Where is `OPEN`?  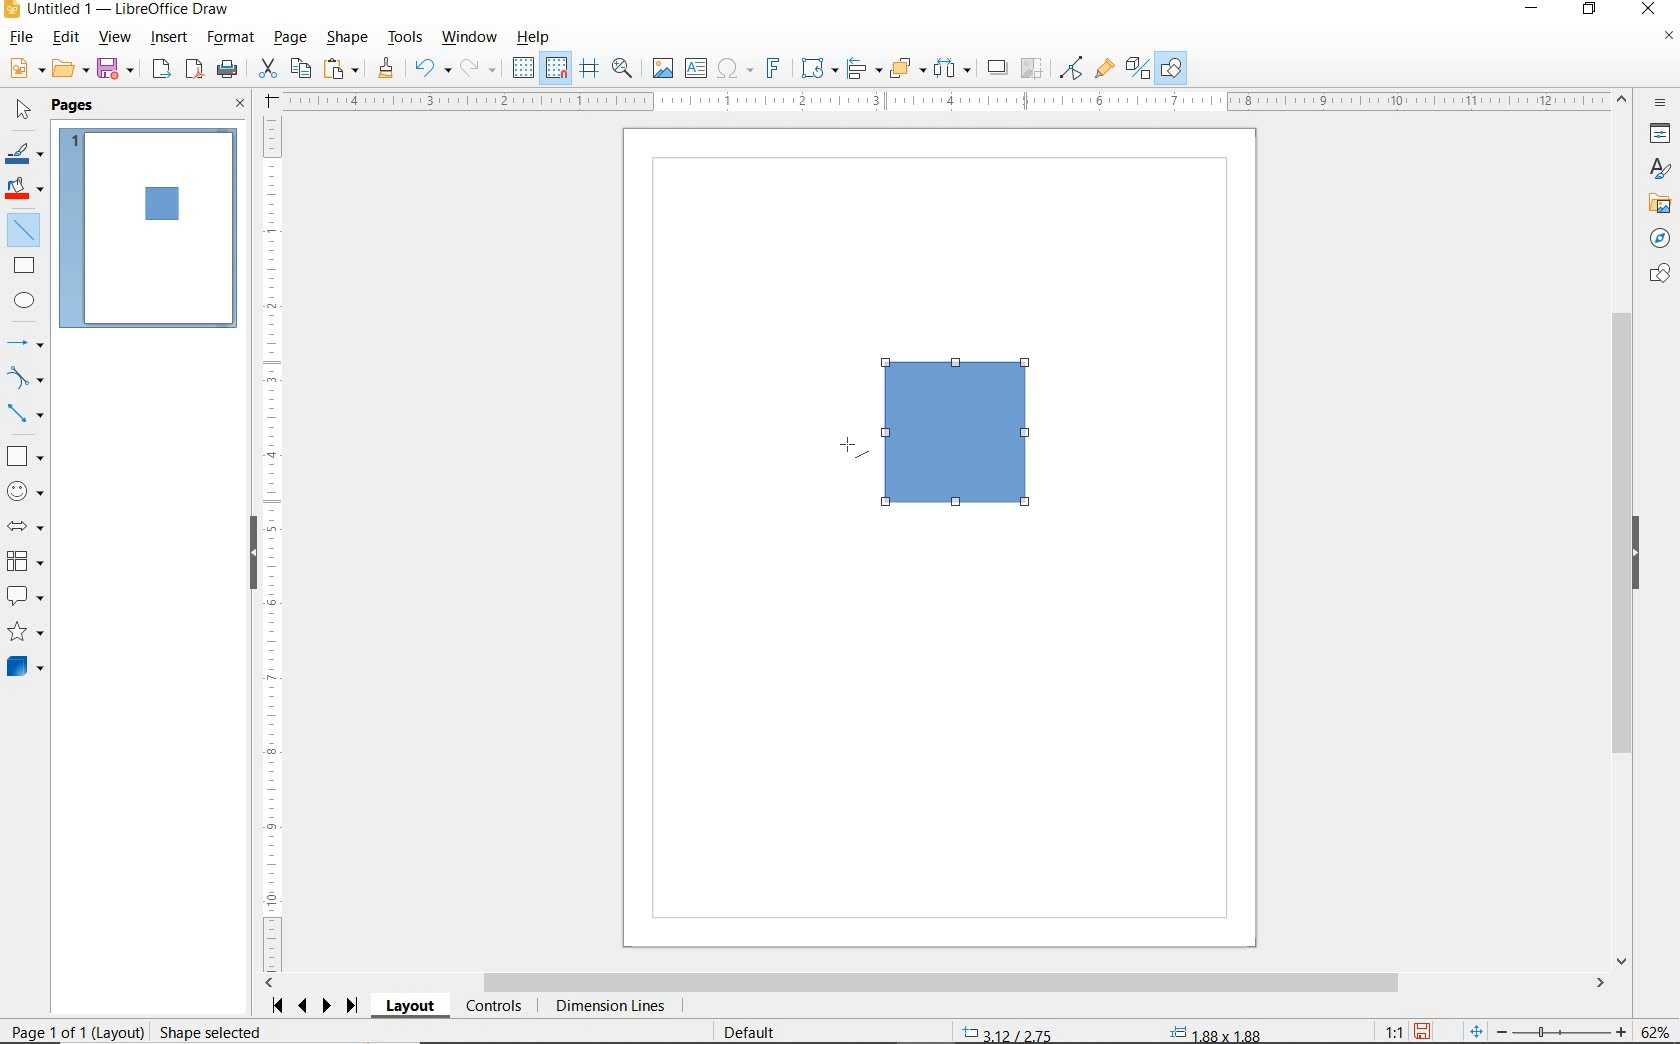 OPEN is located at coordinates (71, 69).